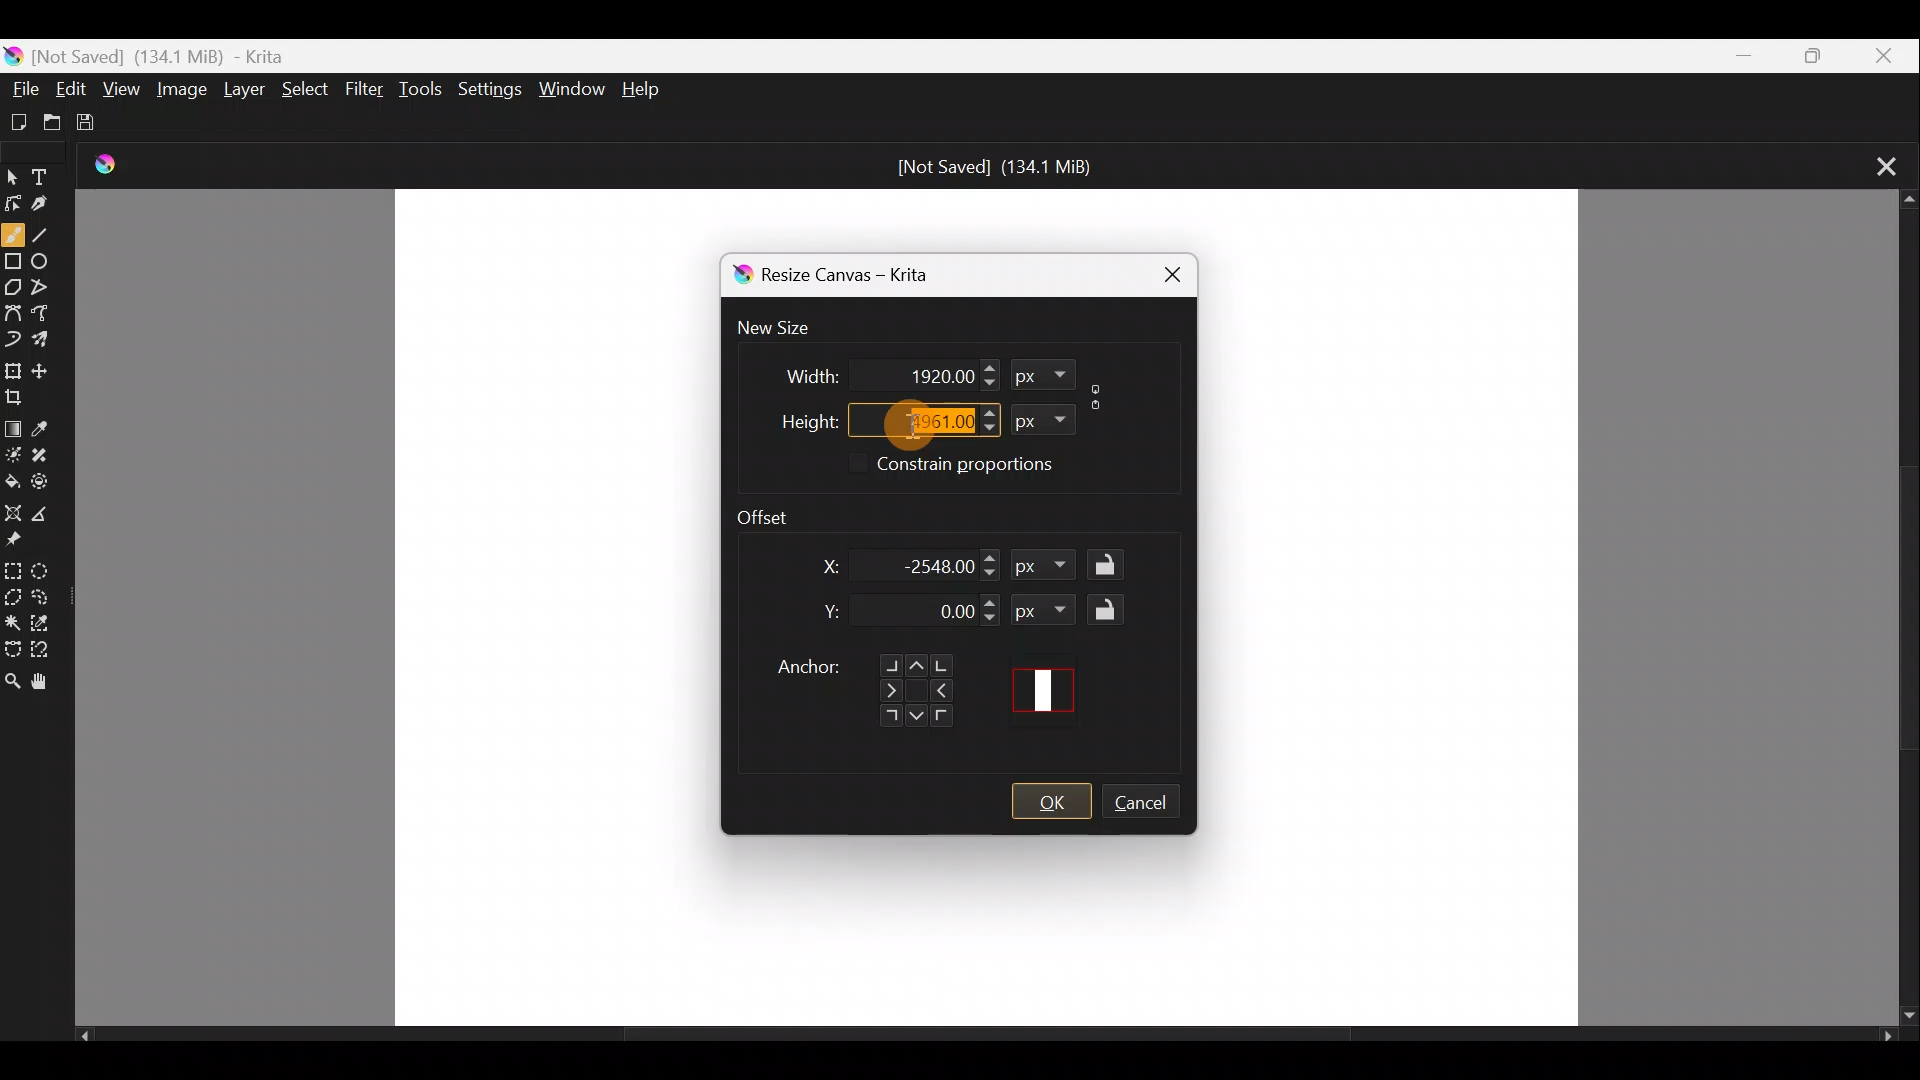  What do you see at coordinates (1042, 375) in the screenshot?
I see `Format` at bounding box center [1042, 375].